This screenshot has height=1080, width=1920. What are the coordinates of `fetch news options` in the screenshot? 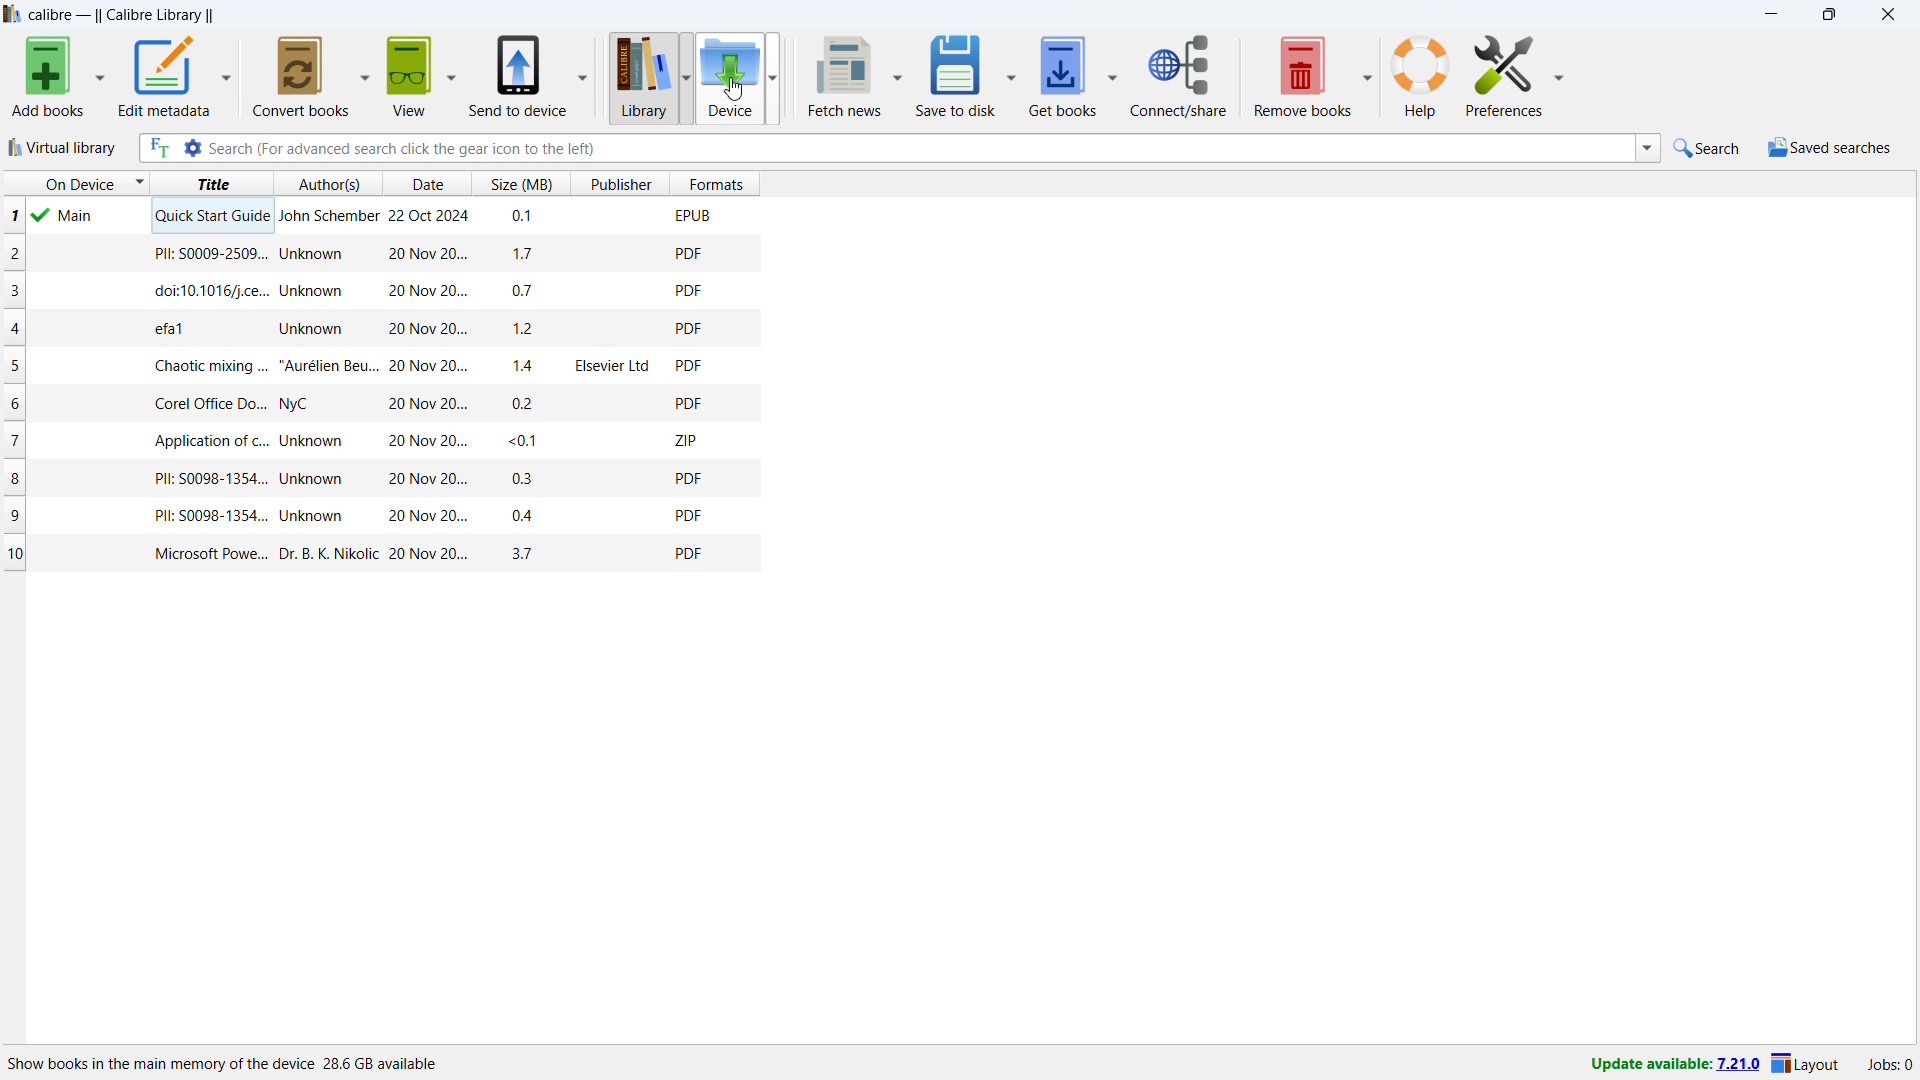 It's located at (898, 79).